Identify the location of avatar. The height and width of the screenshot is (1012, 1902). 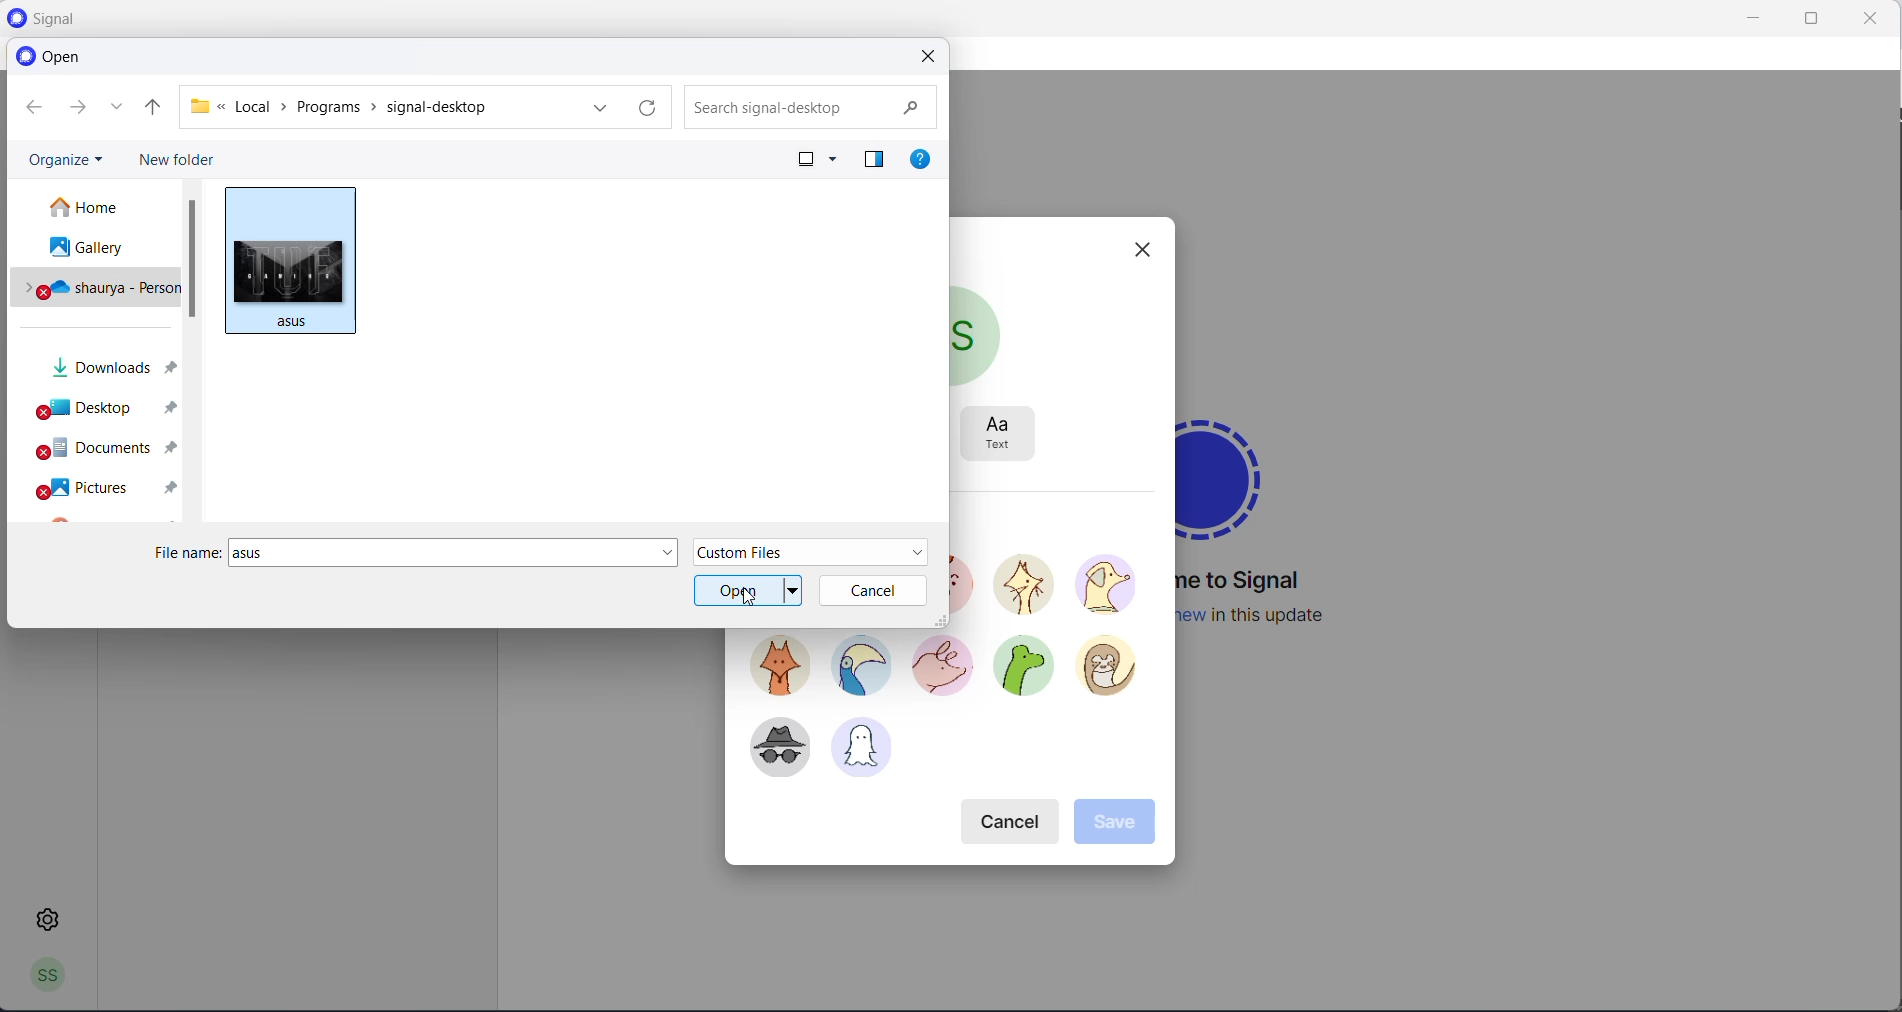
(858, 663).